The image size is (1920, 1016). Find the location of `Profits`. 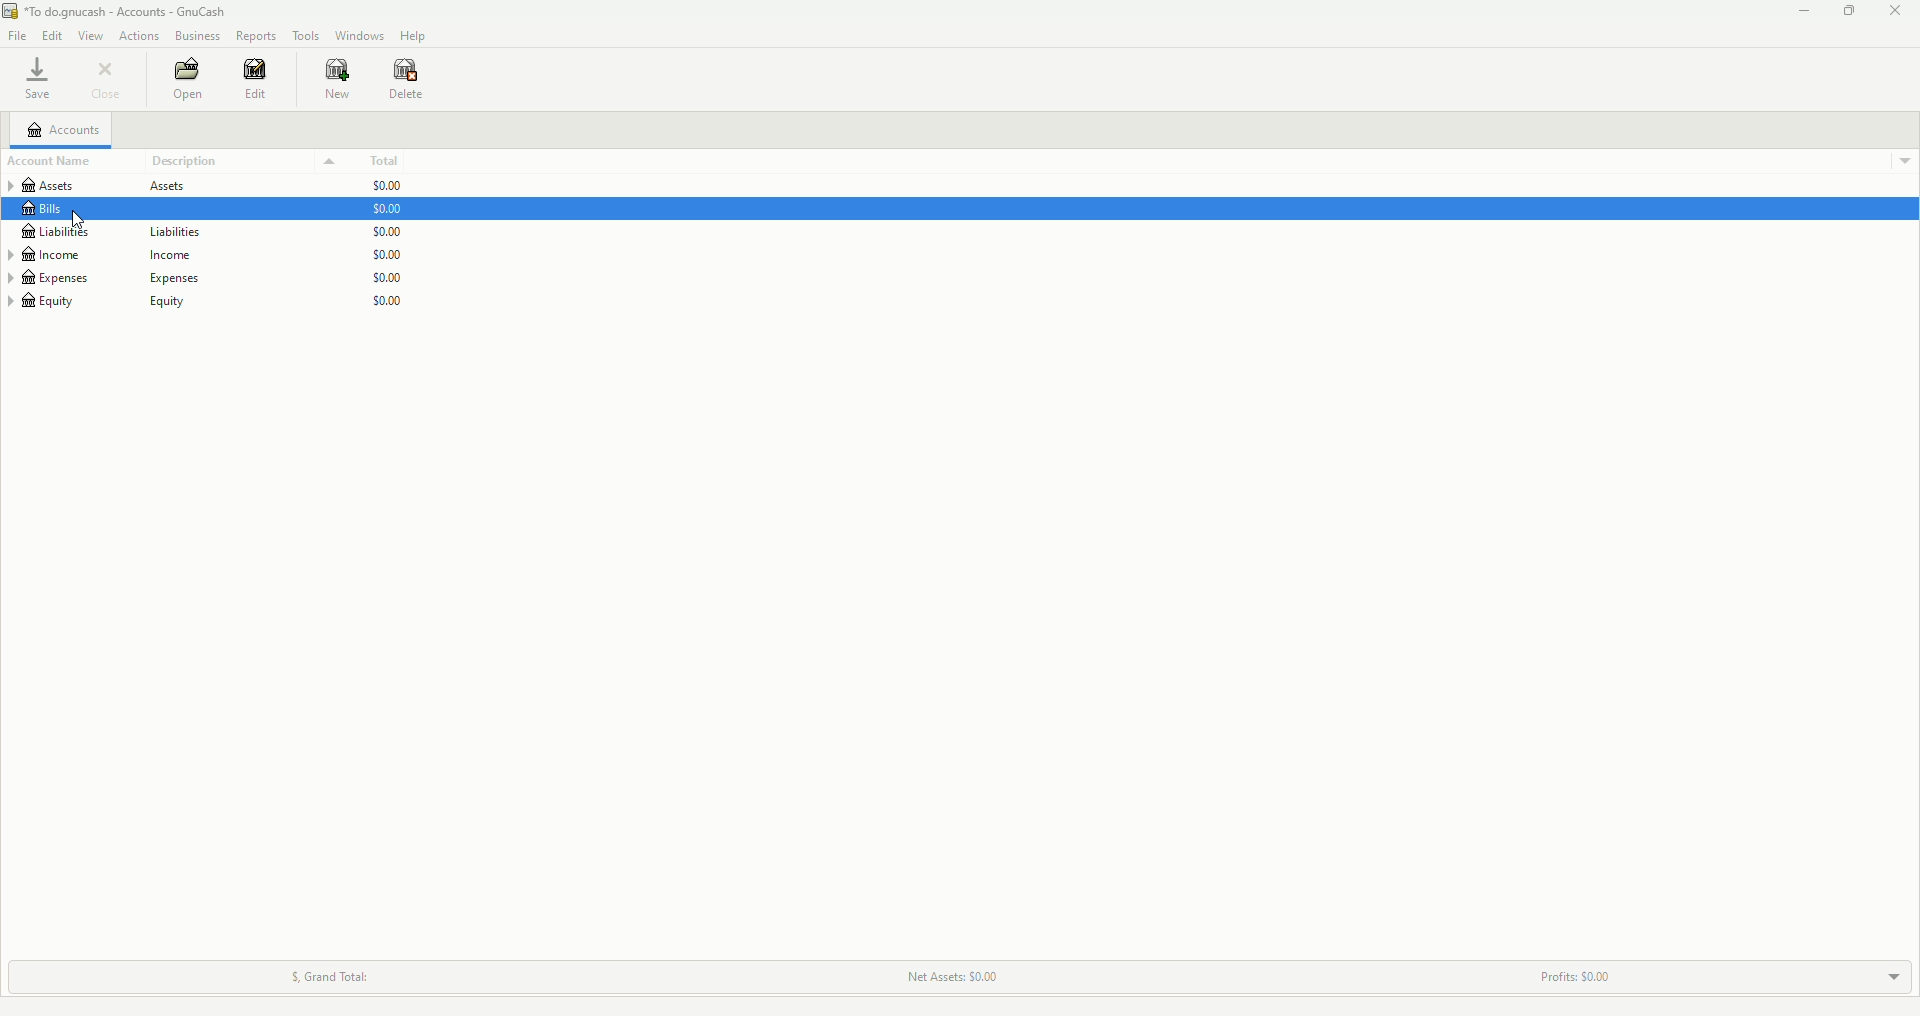

Profits is located at coordinates (1582, 972).